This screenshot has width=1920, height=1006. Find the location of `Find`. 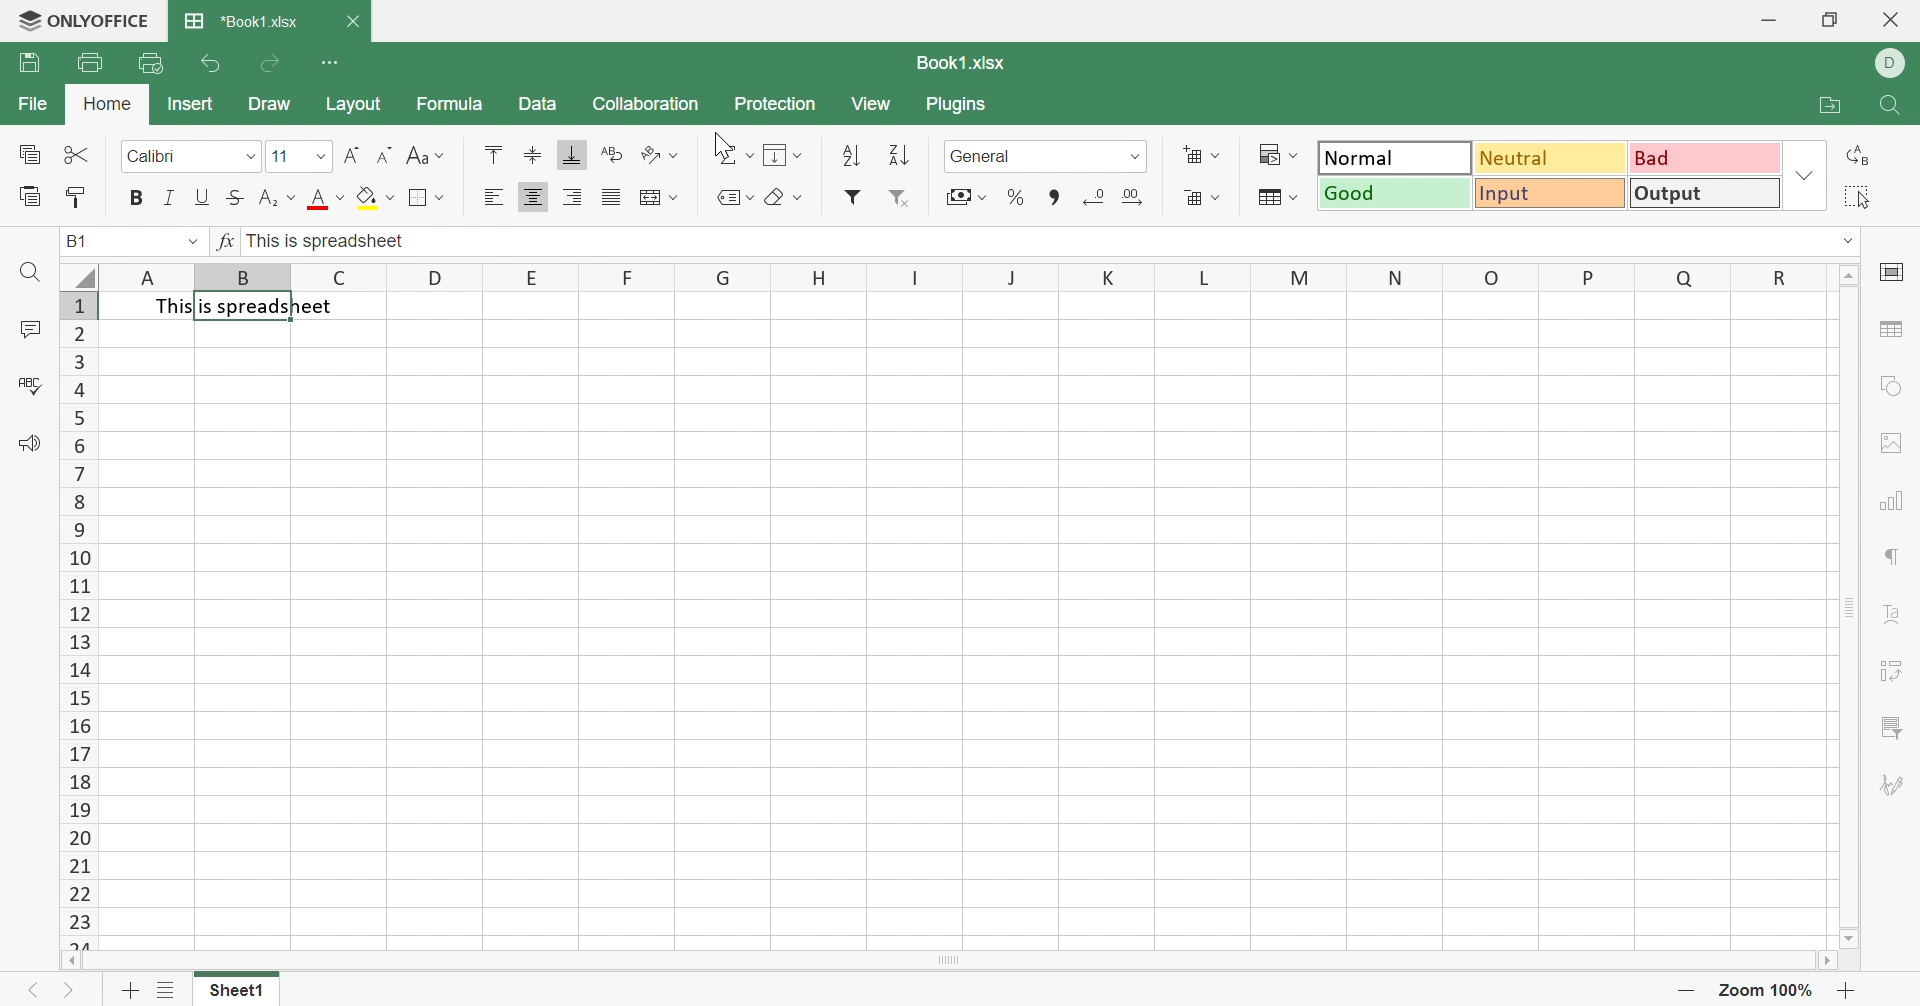

Find is located at coordinates (28, 272).